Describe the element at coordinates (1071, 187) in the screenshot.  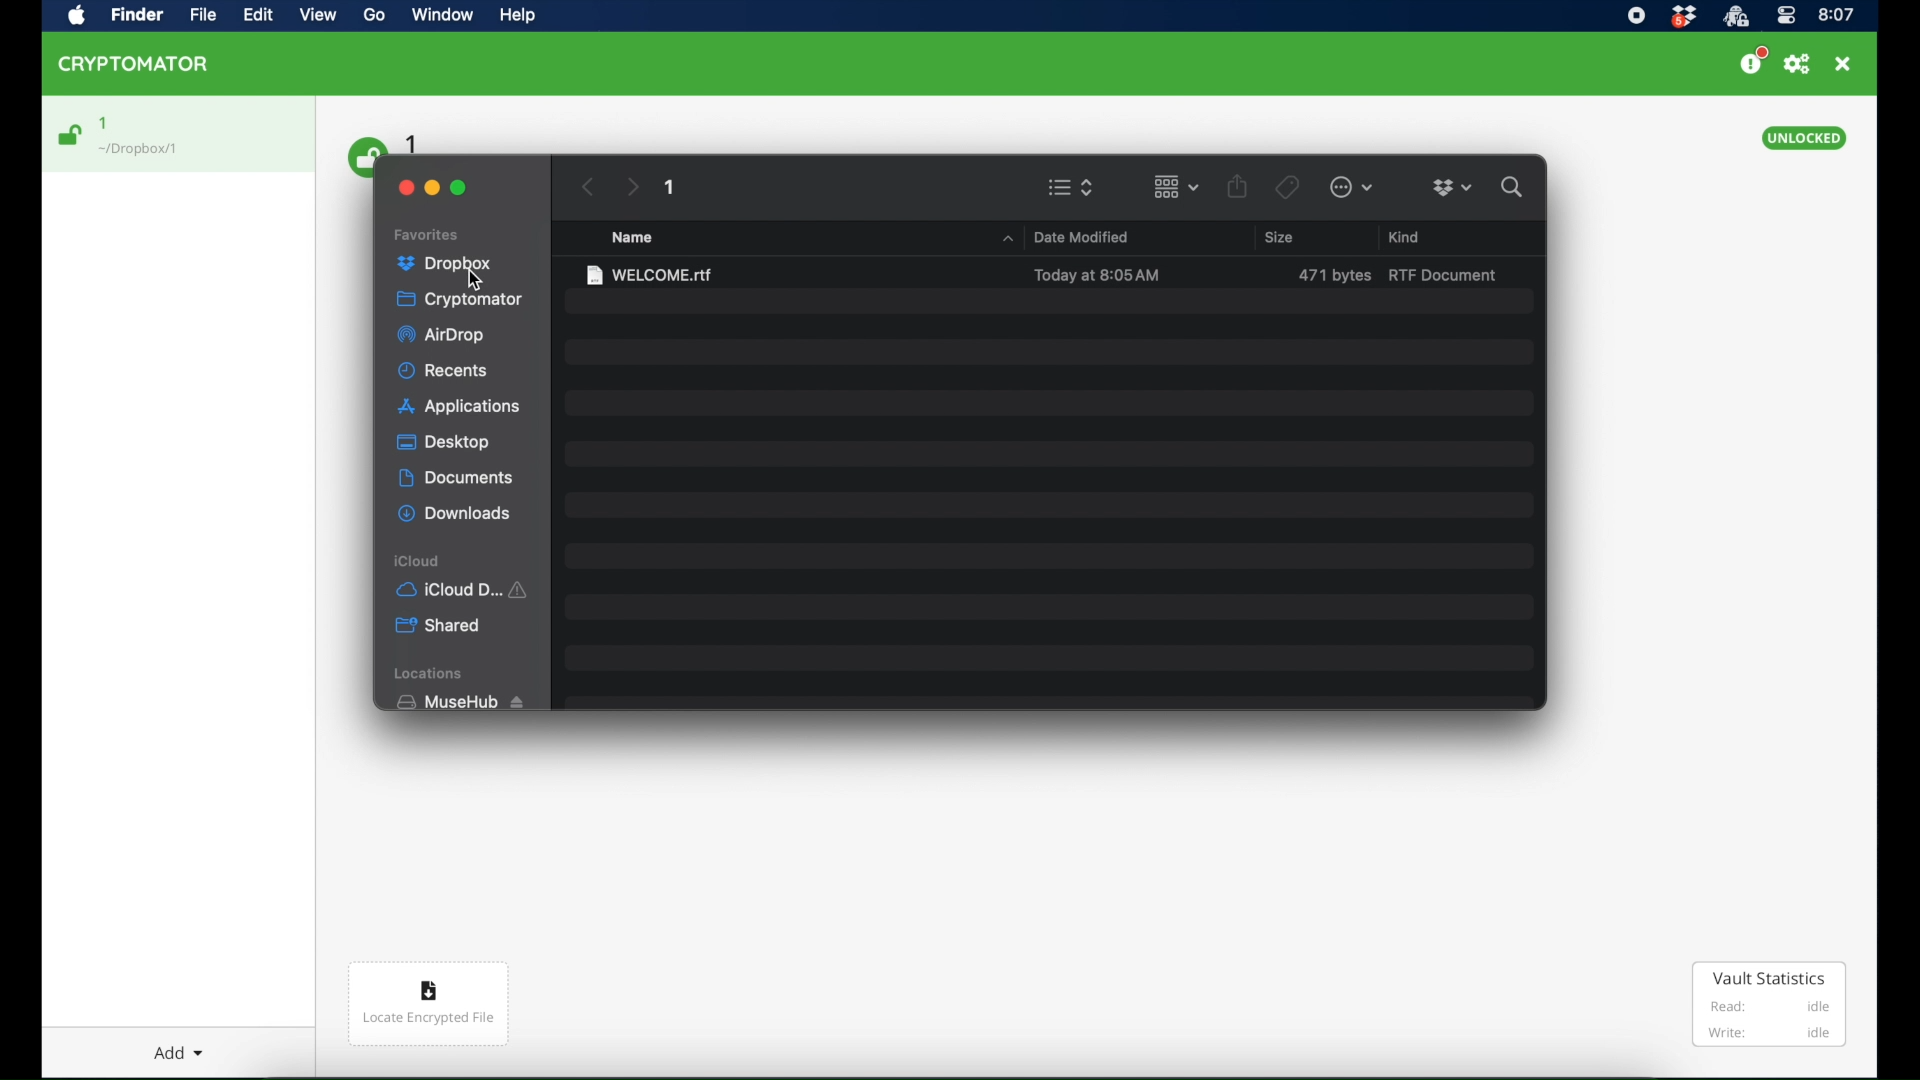
I see `viewing options` at that location.